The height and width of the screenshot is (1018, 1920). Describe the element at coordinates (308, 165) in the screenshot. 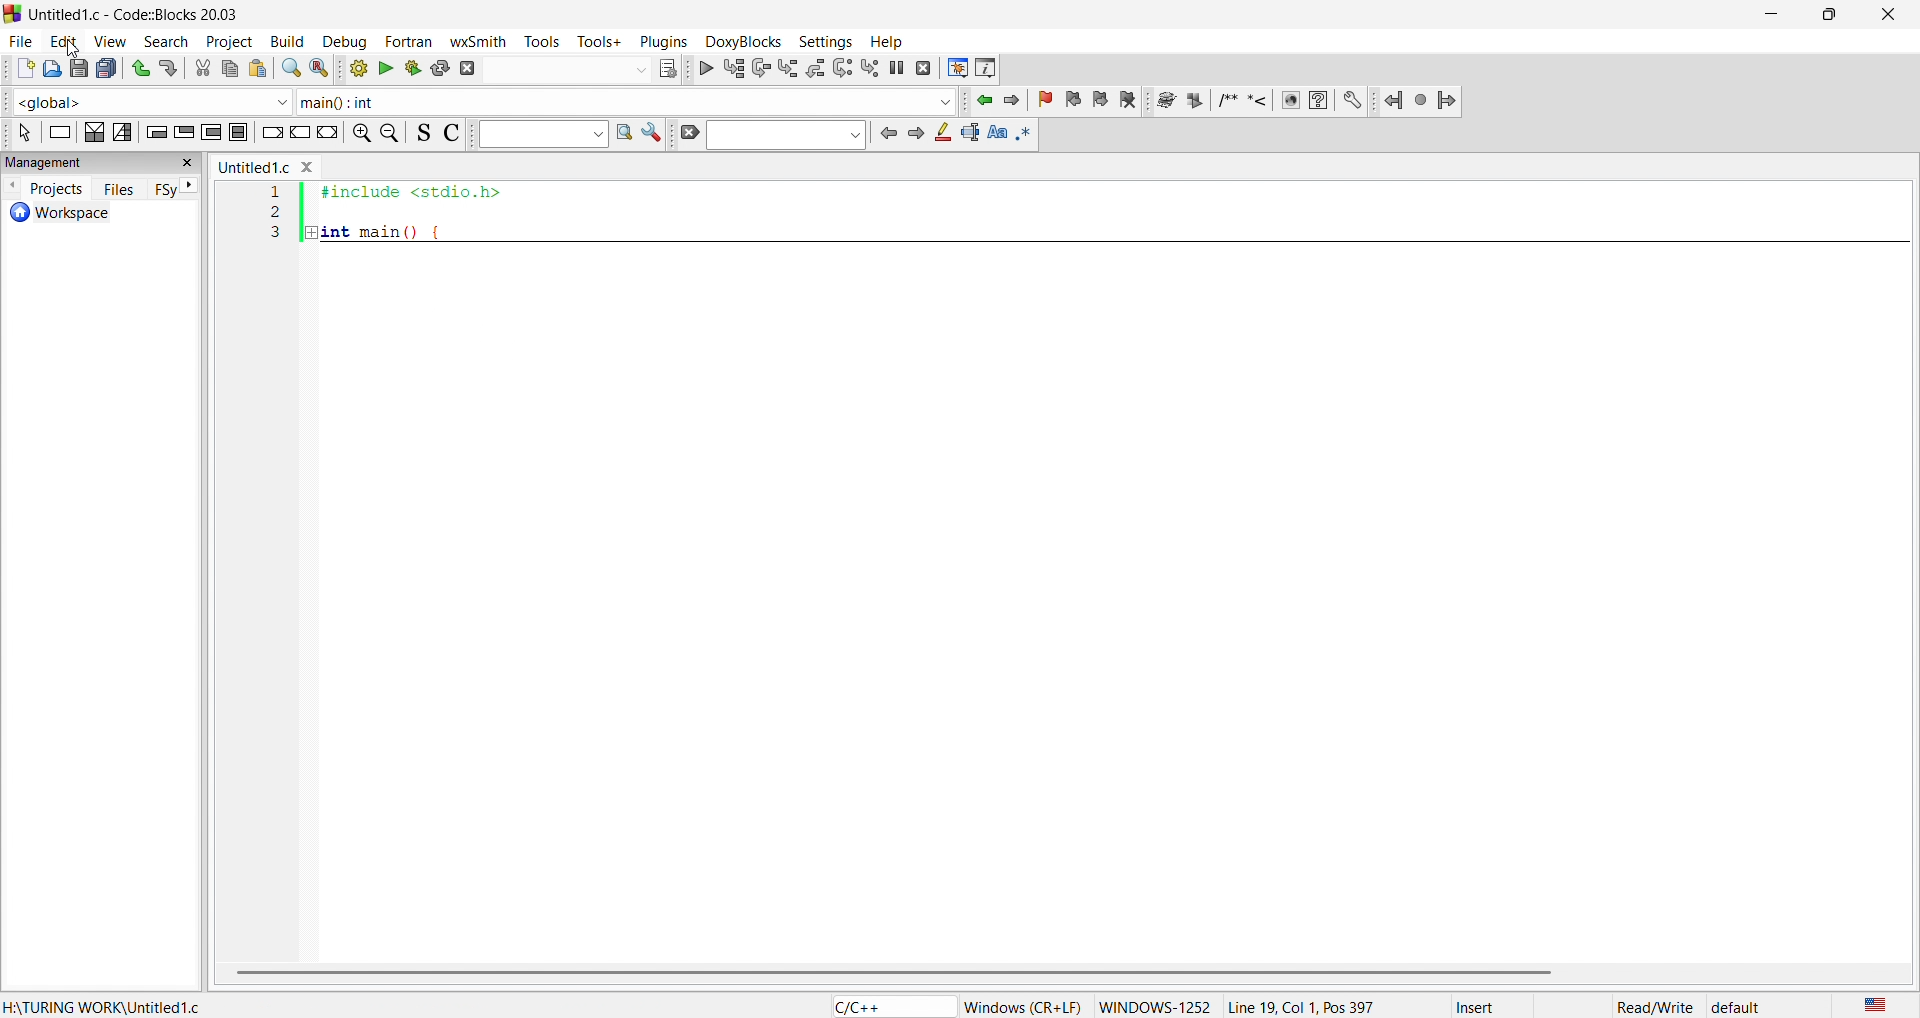

I see `close window` at that location.